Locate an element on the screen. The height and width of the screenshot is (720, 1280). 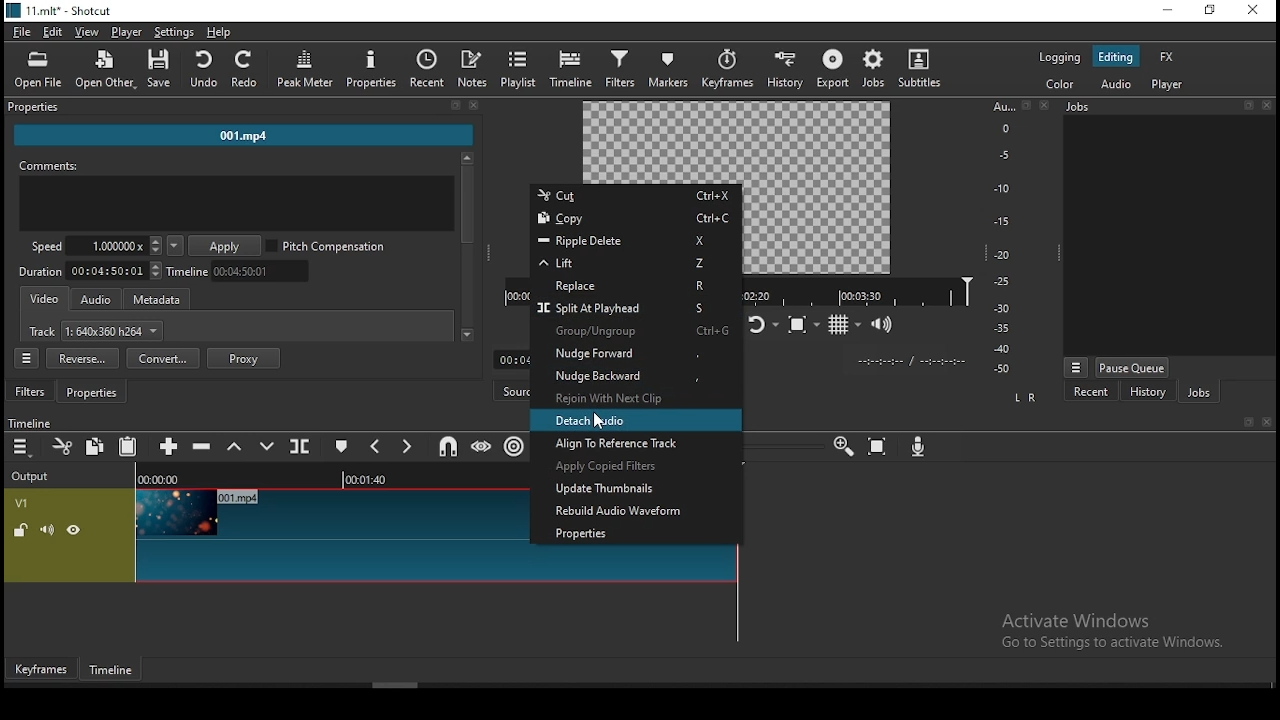
history is located at coordinates (785, 67).